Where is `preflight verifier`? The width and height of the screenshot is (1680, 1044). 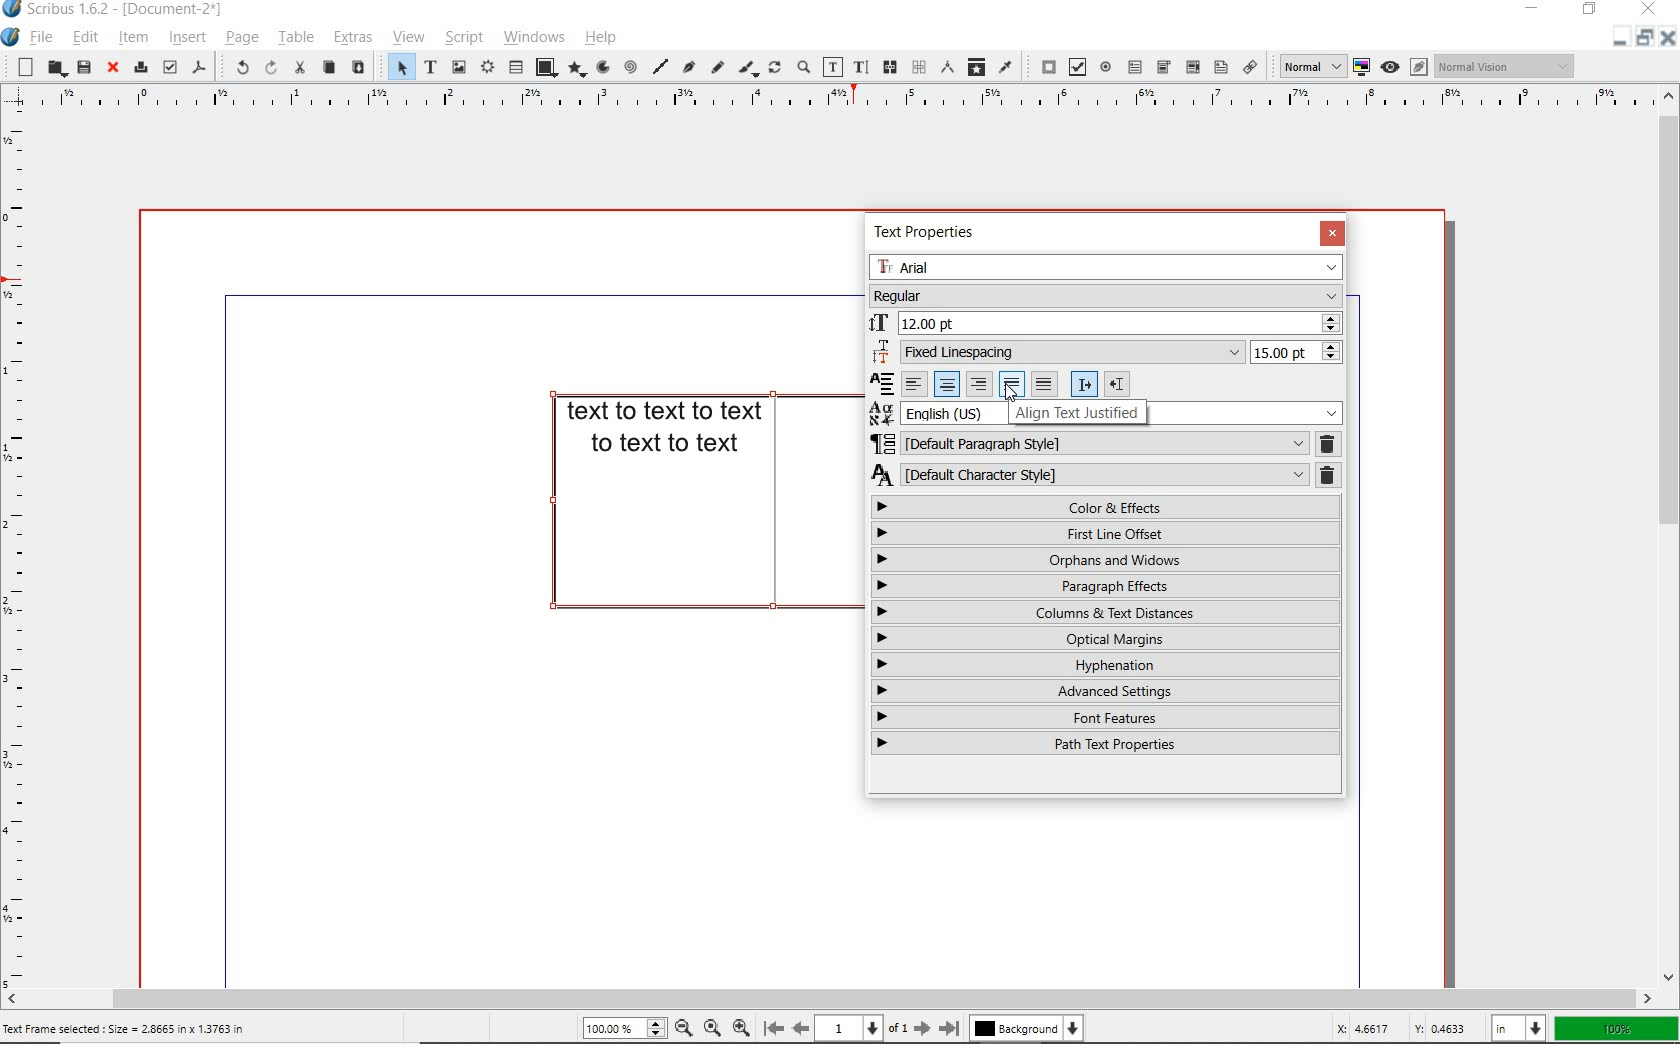
preflight verifier is located at coordinates (170, 66).